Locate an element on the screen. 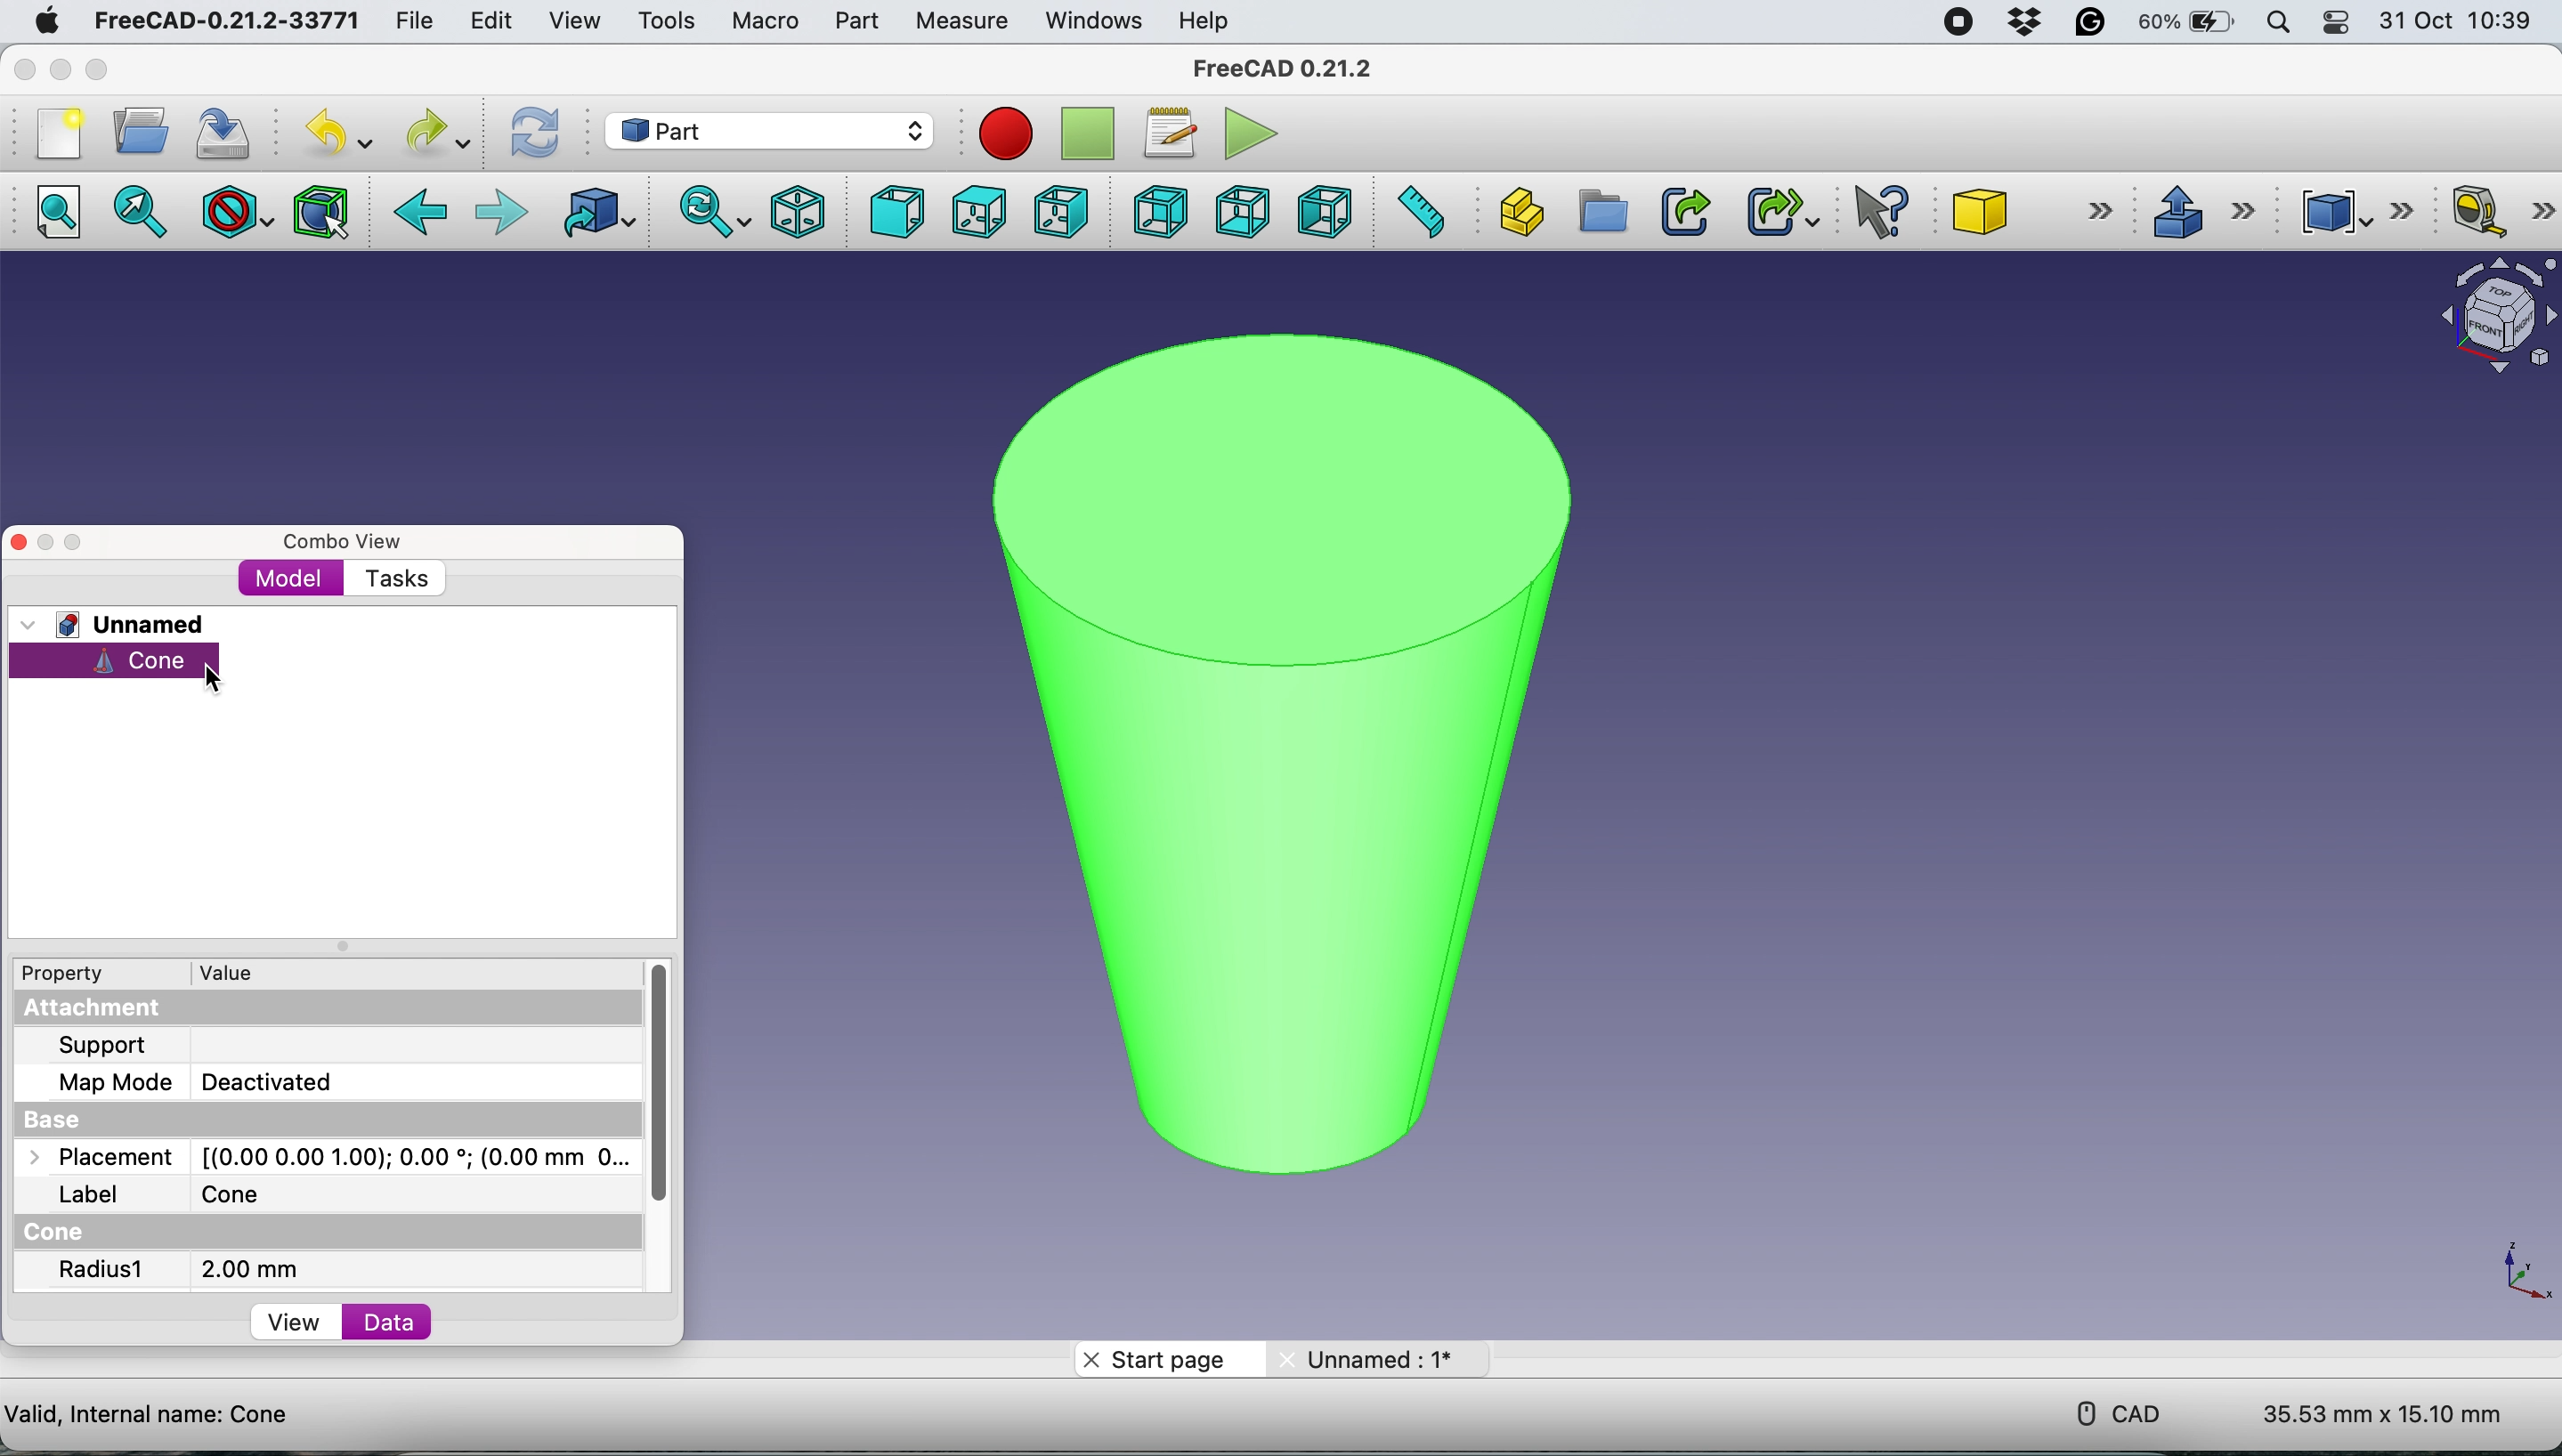 The height and width of the screenshot is (1456, 2562). rear is located at coordinates (1157, 214).